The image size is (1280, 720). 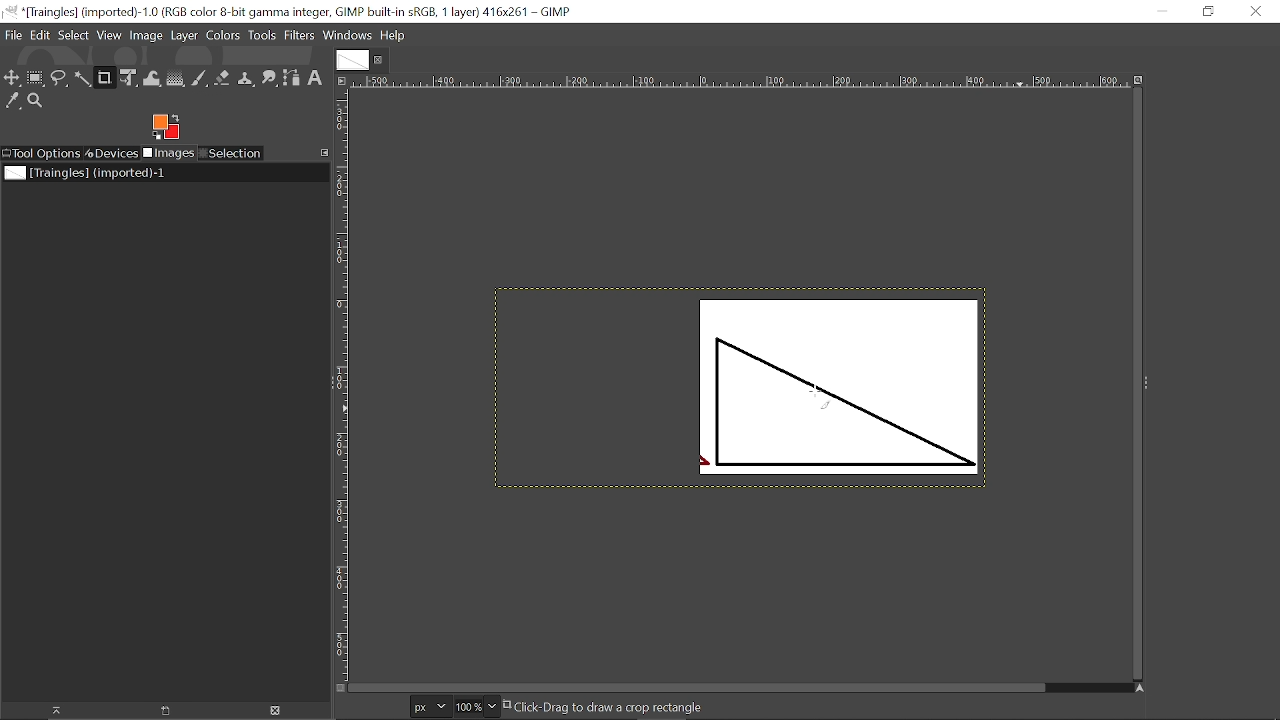 I want to click on Horizontal ruler, so click(x=740, y=78).